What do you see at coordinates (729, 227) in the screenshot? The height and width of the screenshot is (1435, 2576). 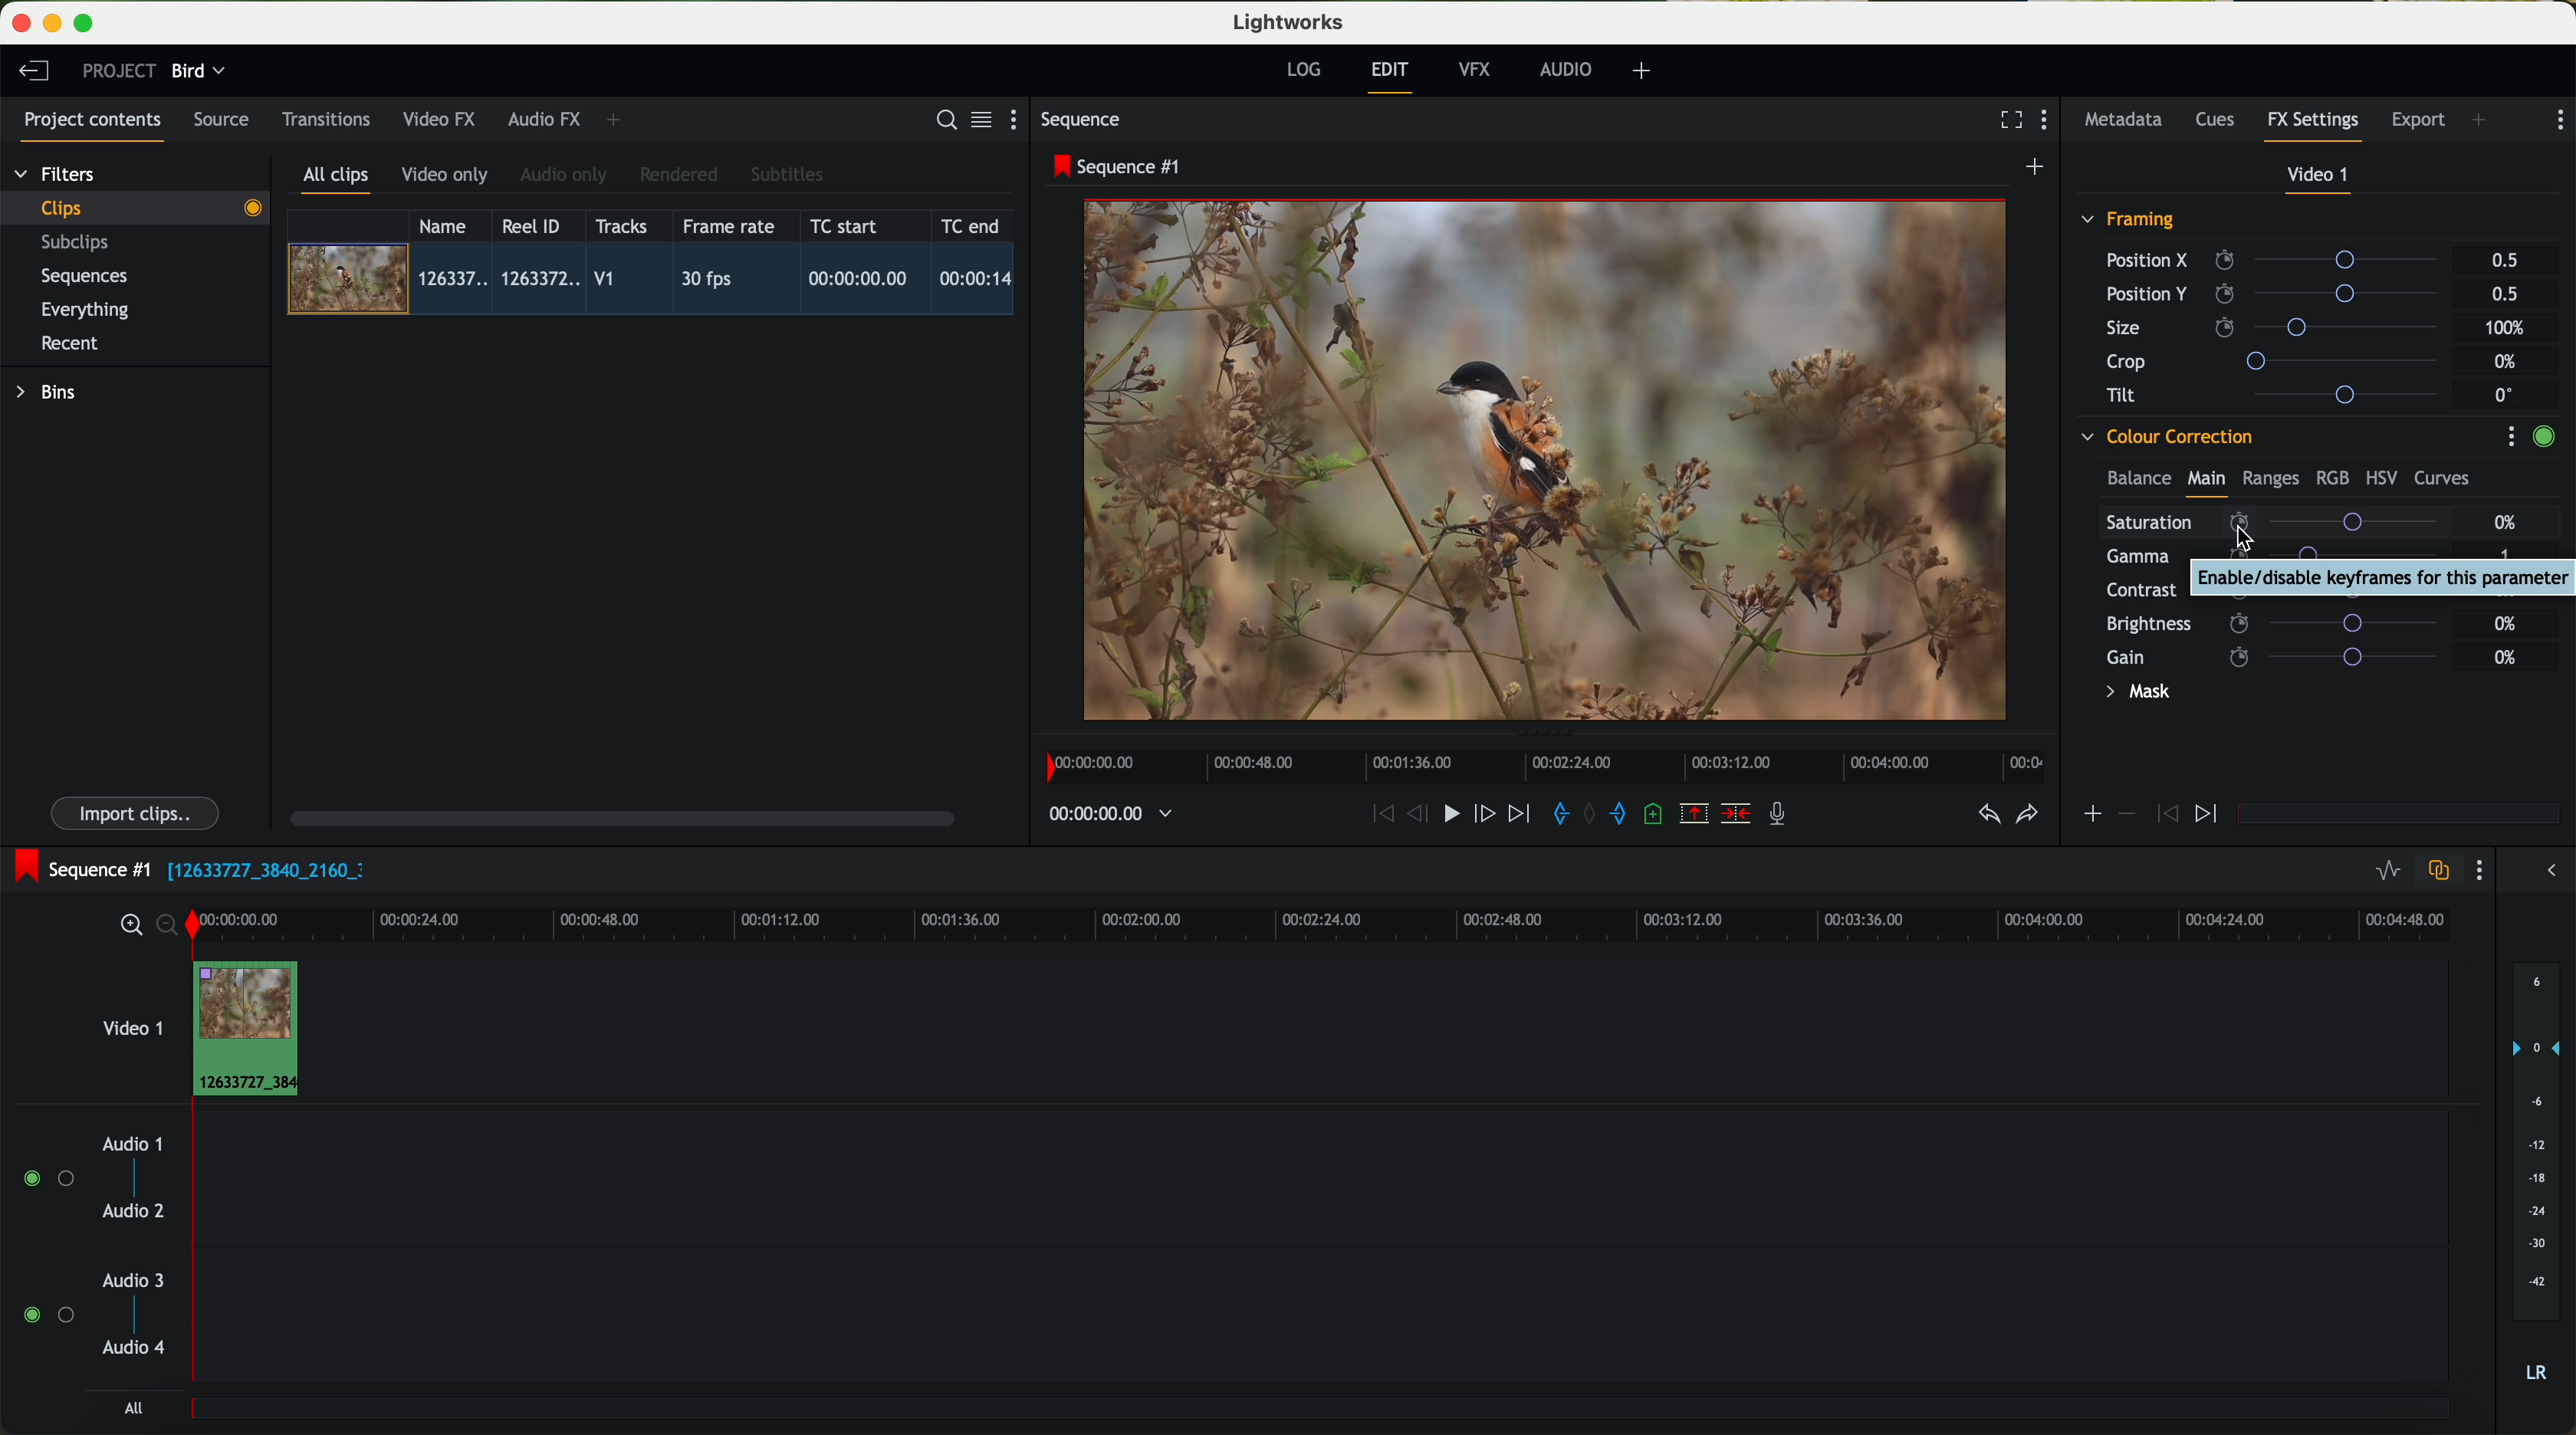 I see `frame rate` at bounding box center [729, 227].